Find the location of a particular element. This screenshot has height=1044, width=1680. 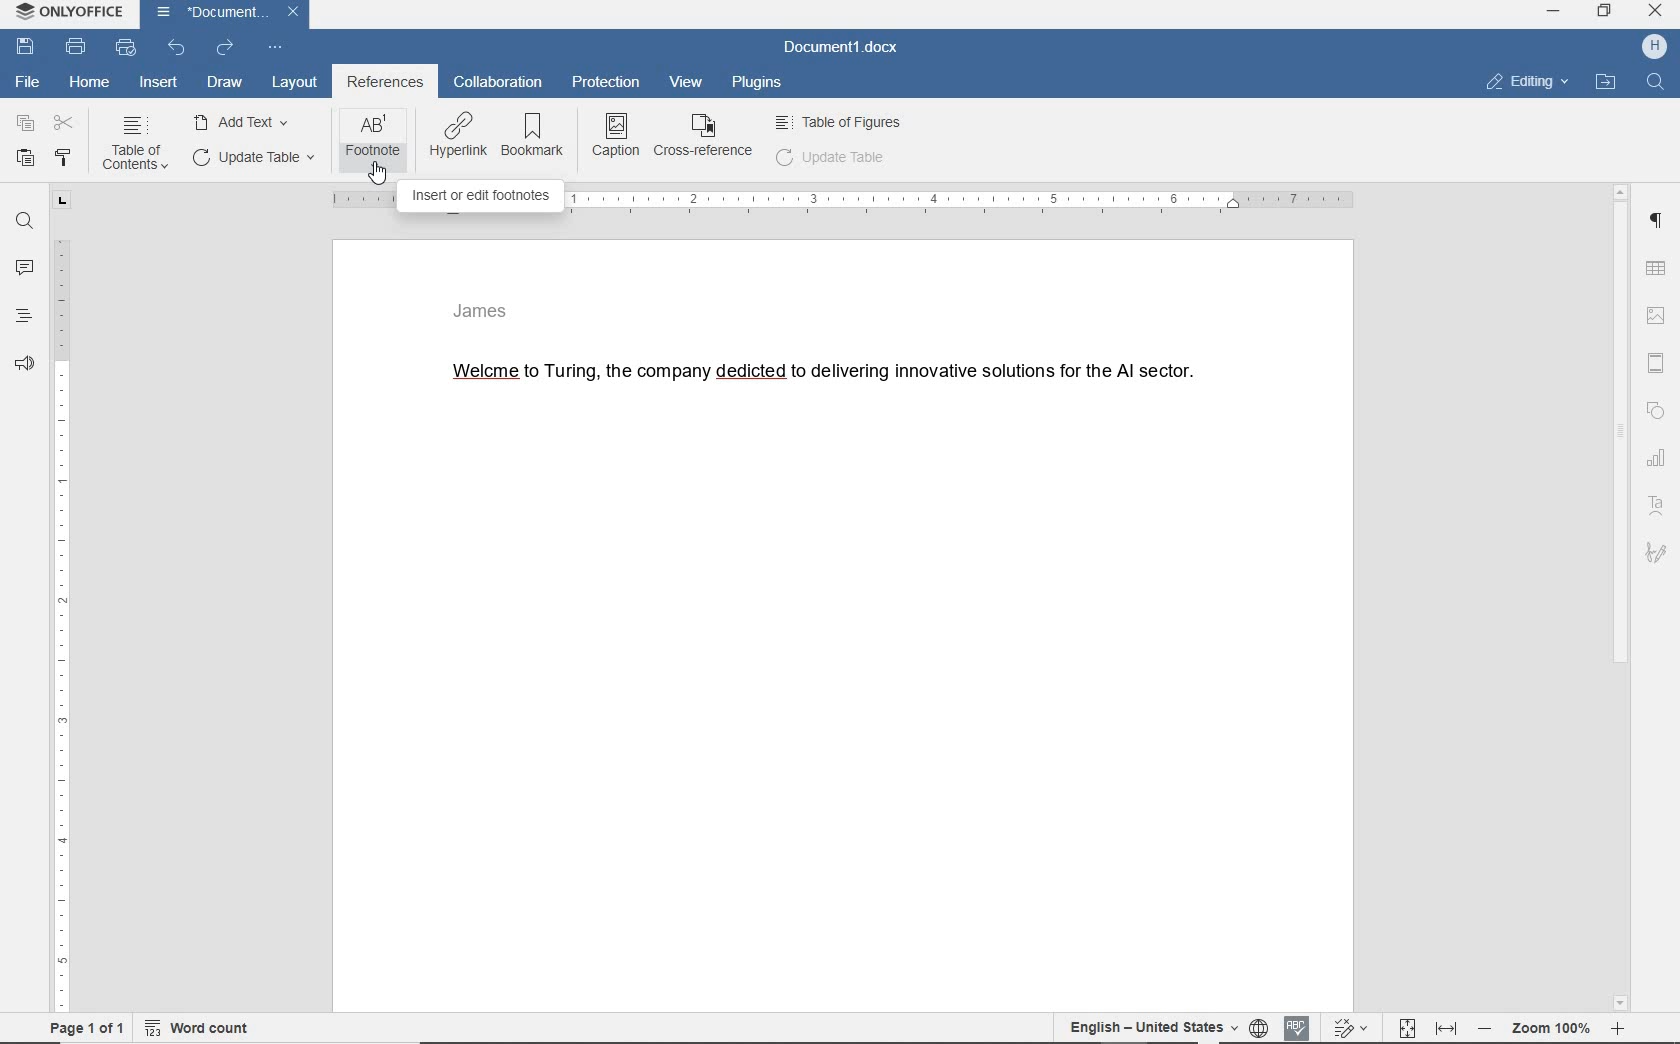

copy is located at coordinates (22, 123).